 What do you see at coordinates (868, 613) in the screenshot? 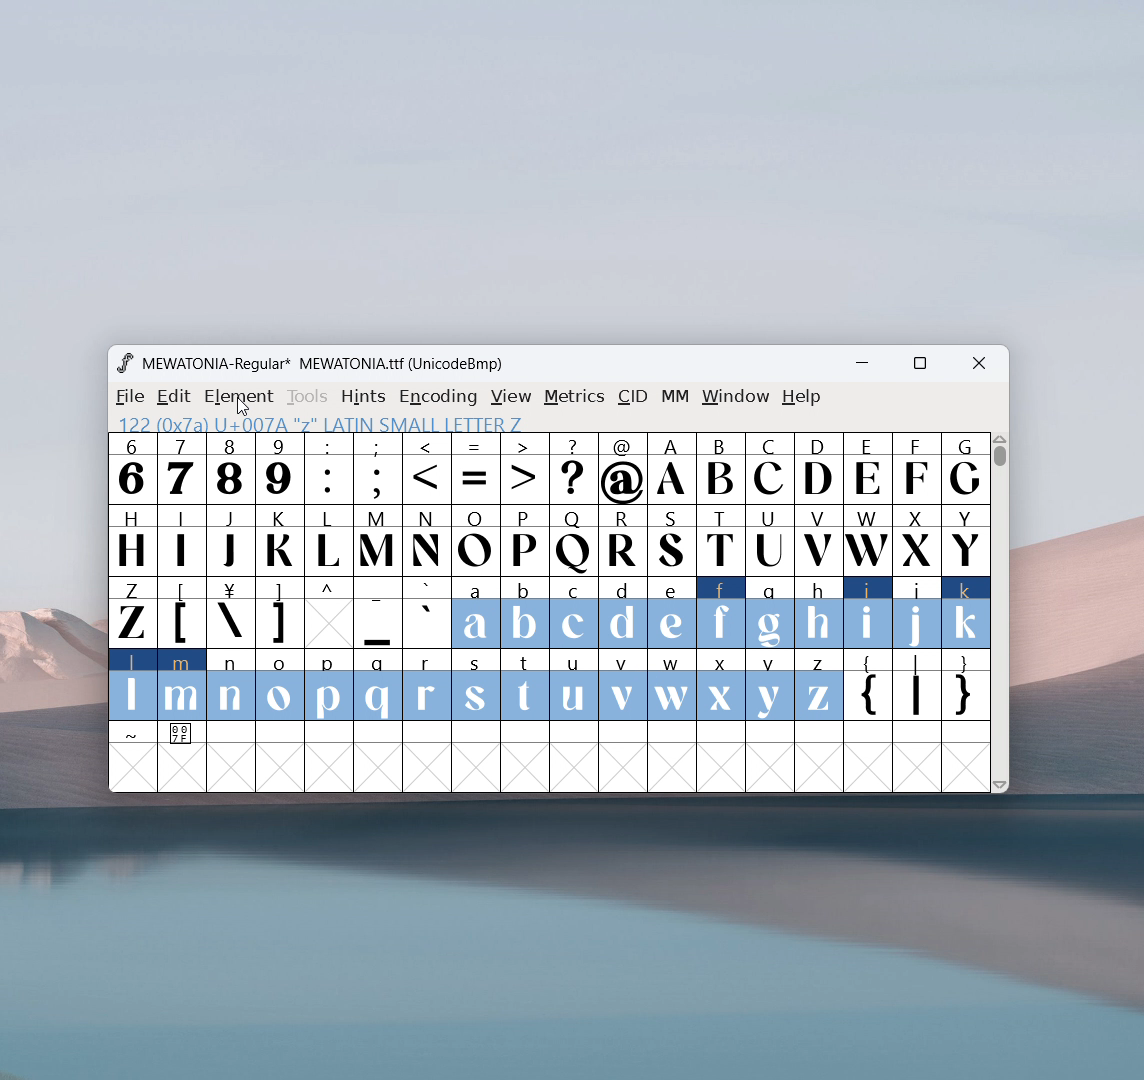
I see `i` at bounding box center [868, 613].